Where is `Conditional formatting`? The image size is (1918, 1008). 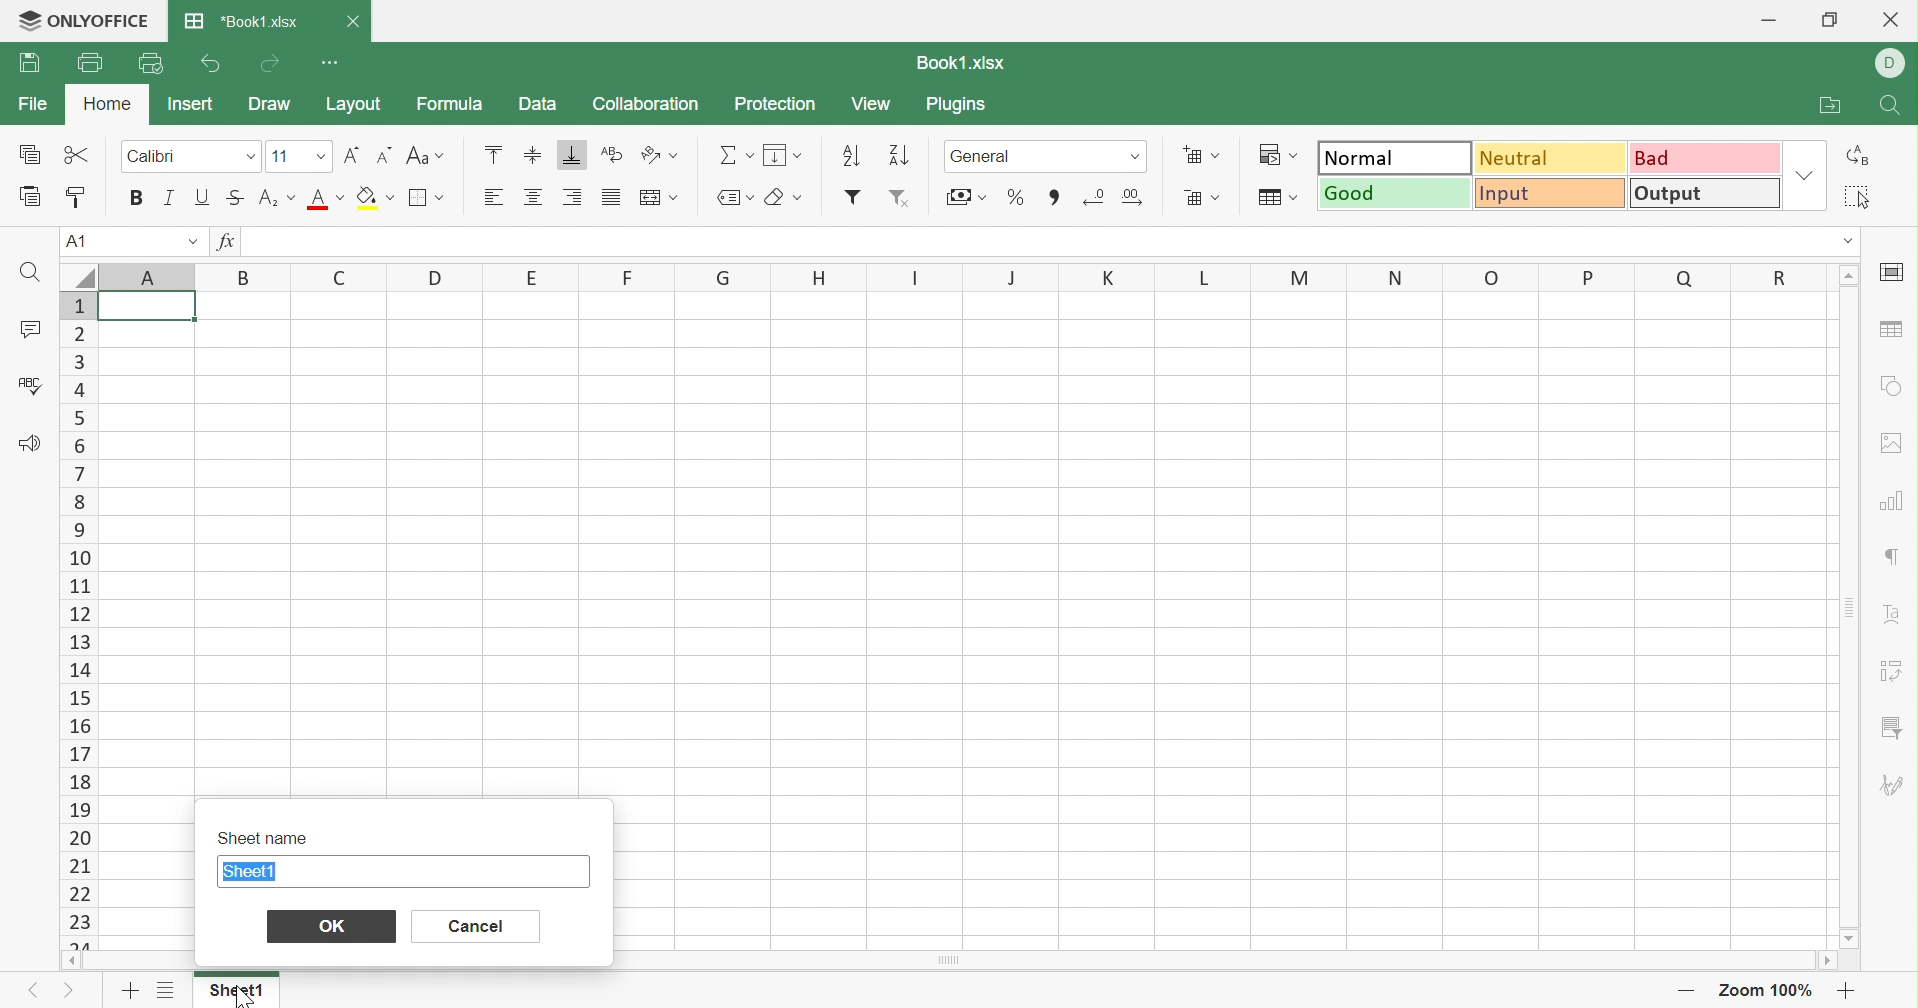
Conditional formatting is located at coordinates (1276, 153).